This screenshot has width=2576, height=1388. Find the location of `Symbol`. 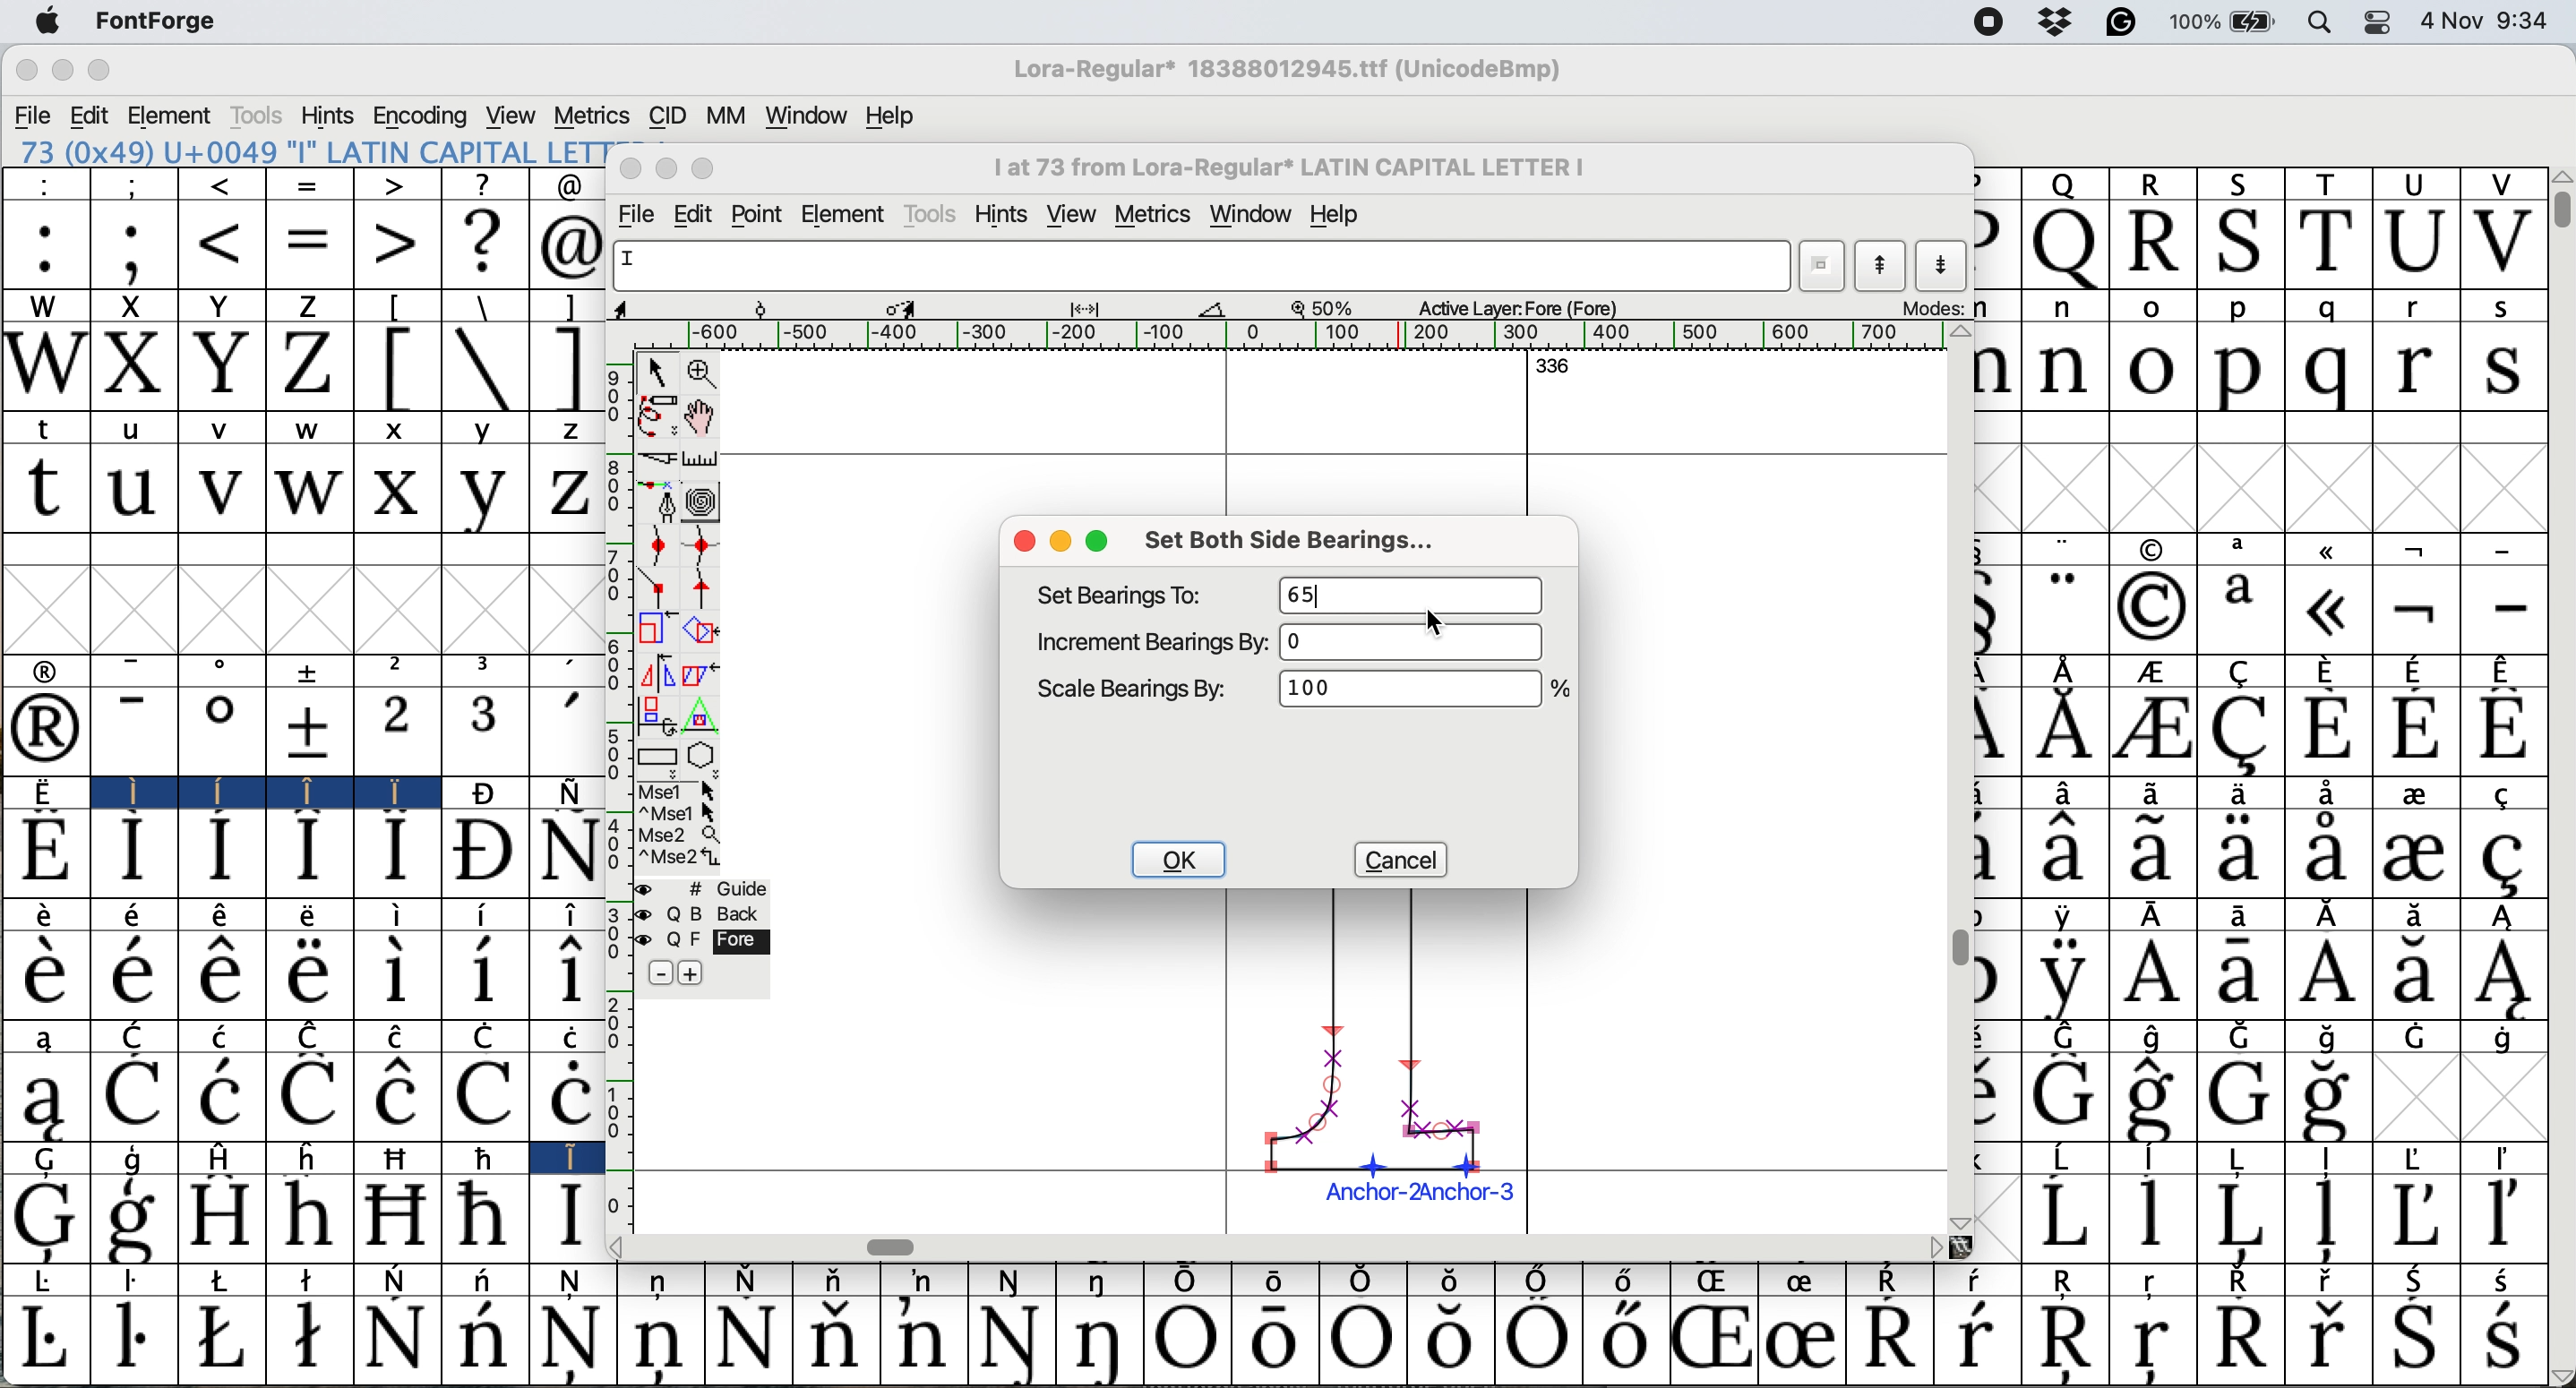

Symbol is located at coordinates (482, 975).